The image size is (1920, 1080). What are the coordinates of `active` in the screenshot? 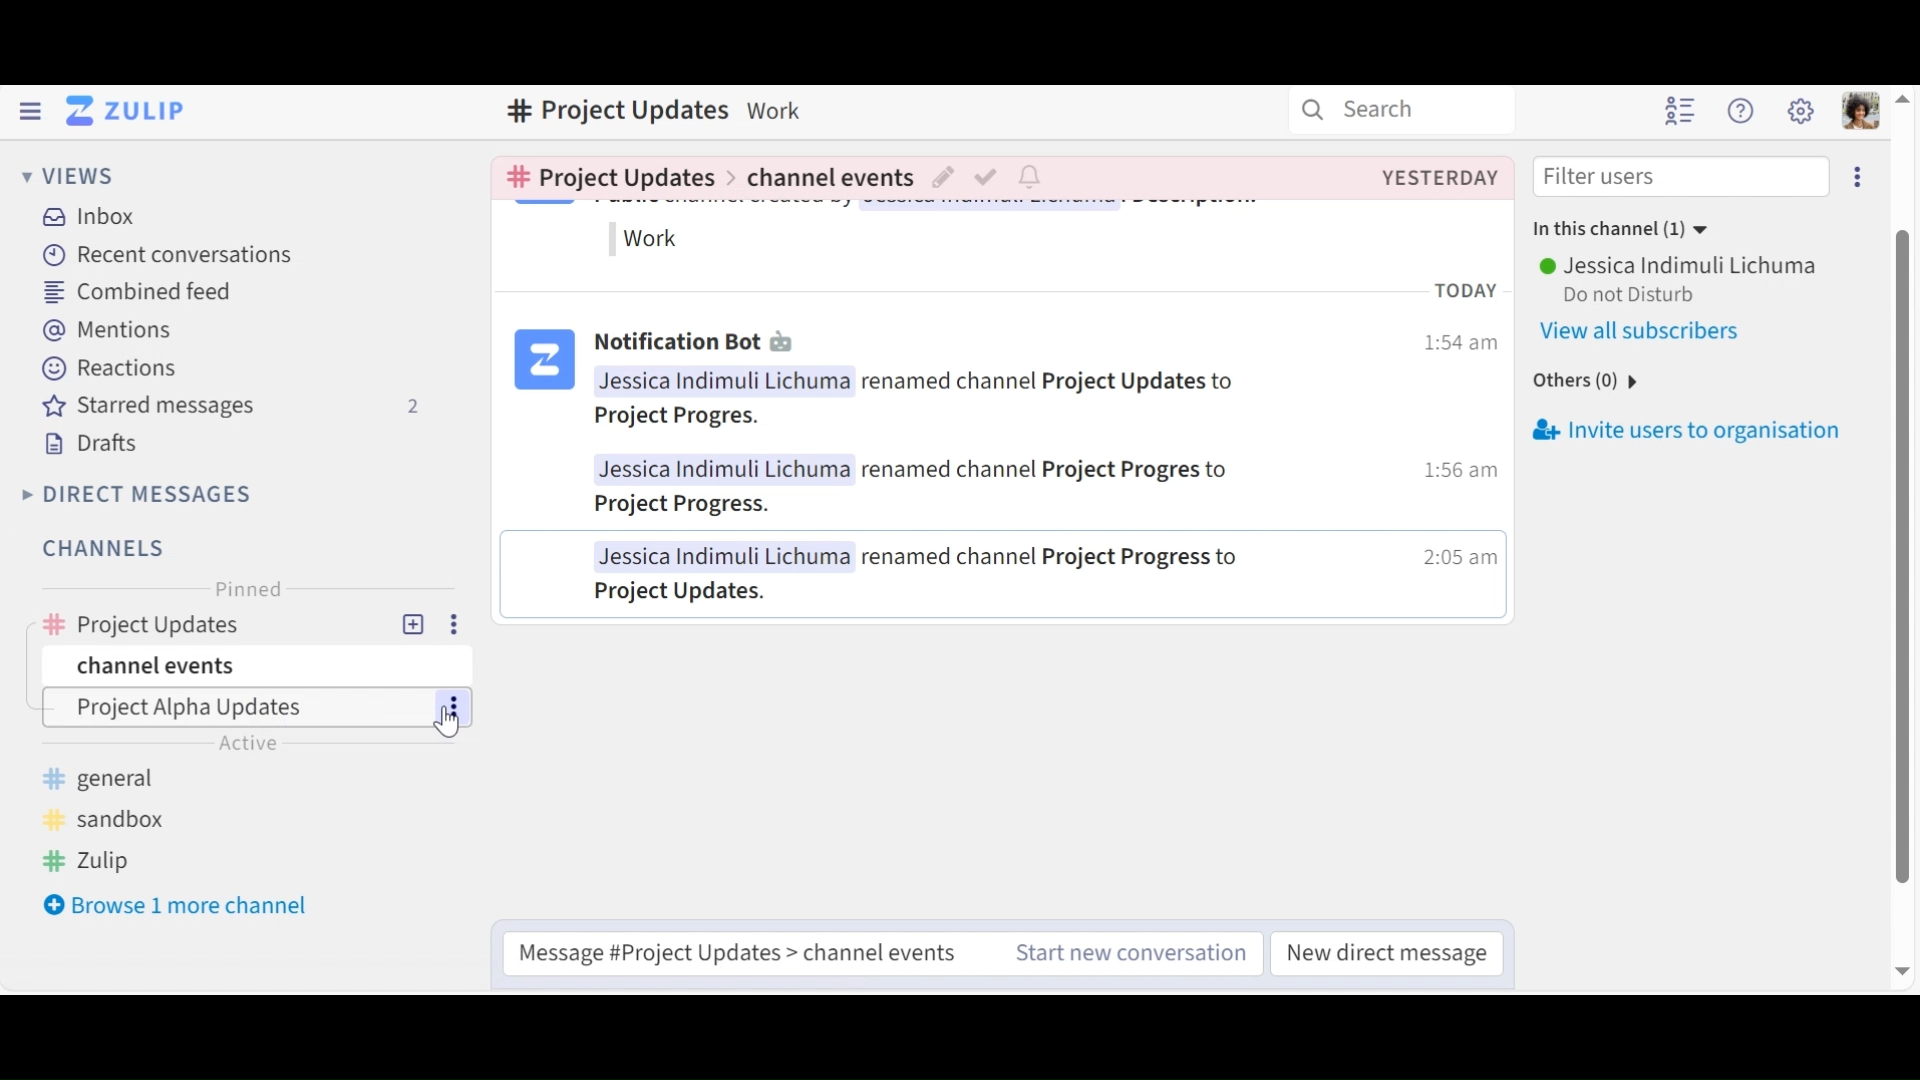 It's located at (250, 744).